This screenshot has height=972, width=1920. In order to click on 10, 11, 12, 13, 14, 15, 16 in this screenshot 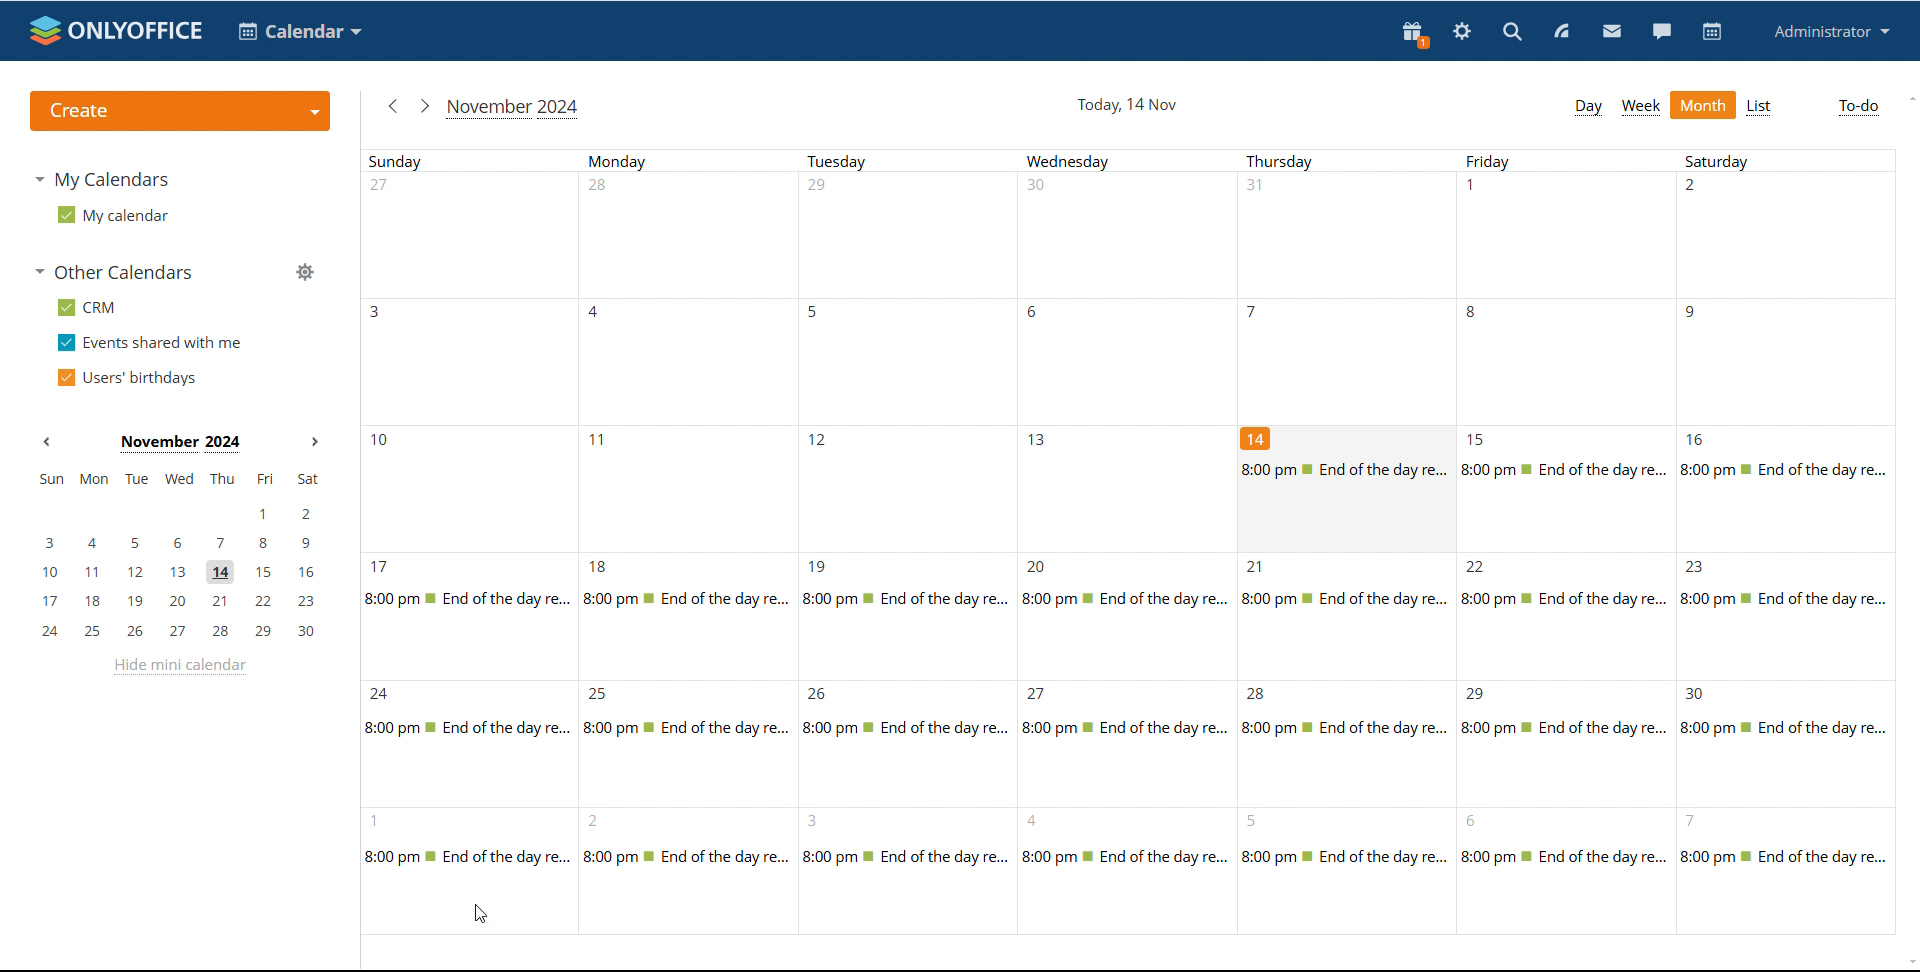, I will do `click(183, 573)`.